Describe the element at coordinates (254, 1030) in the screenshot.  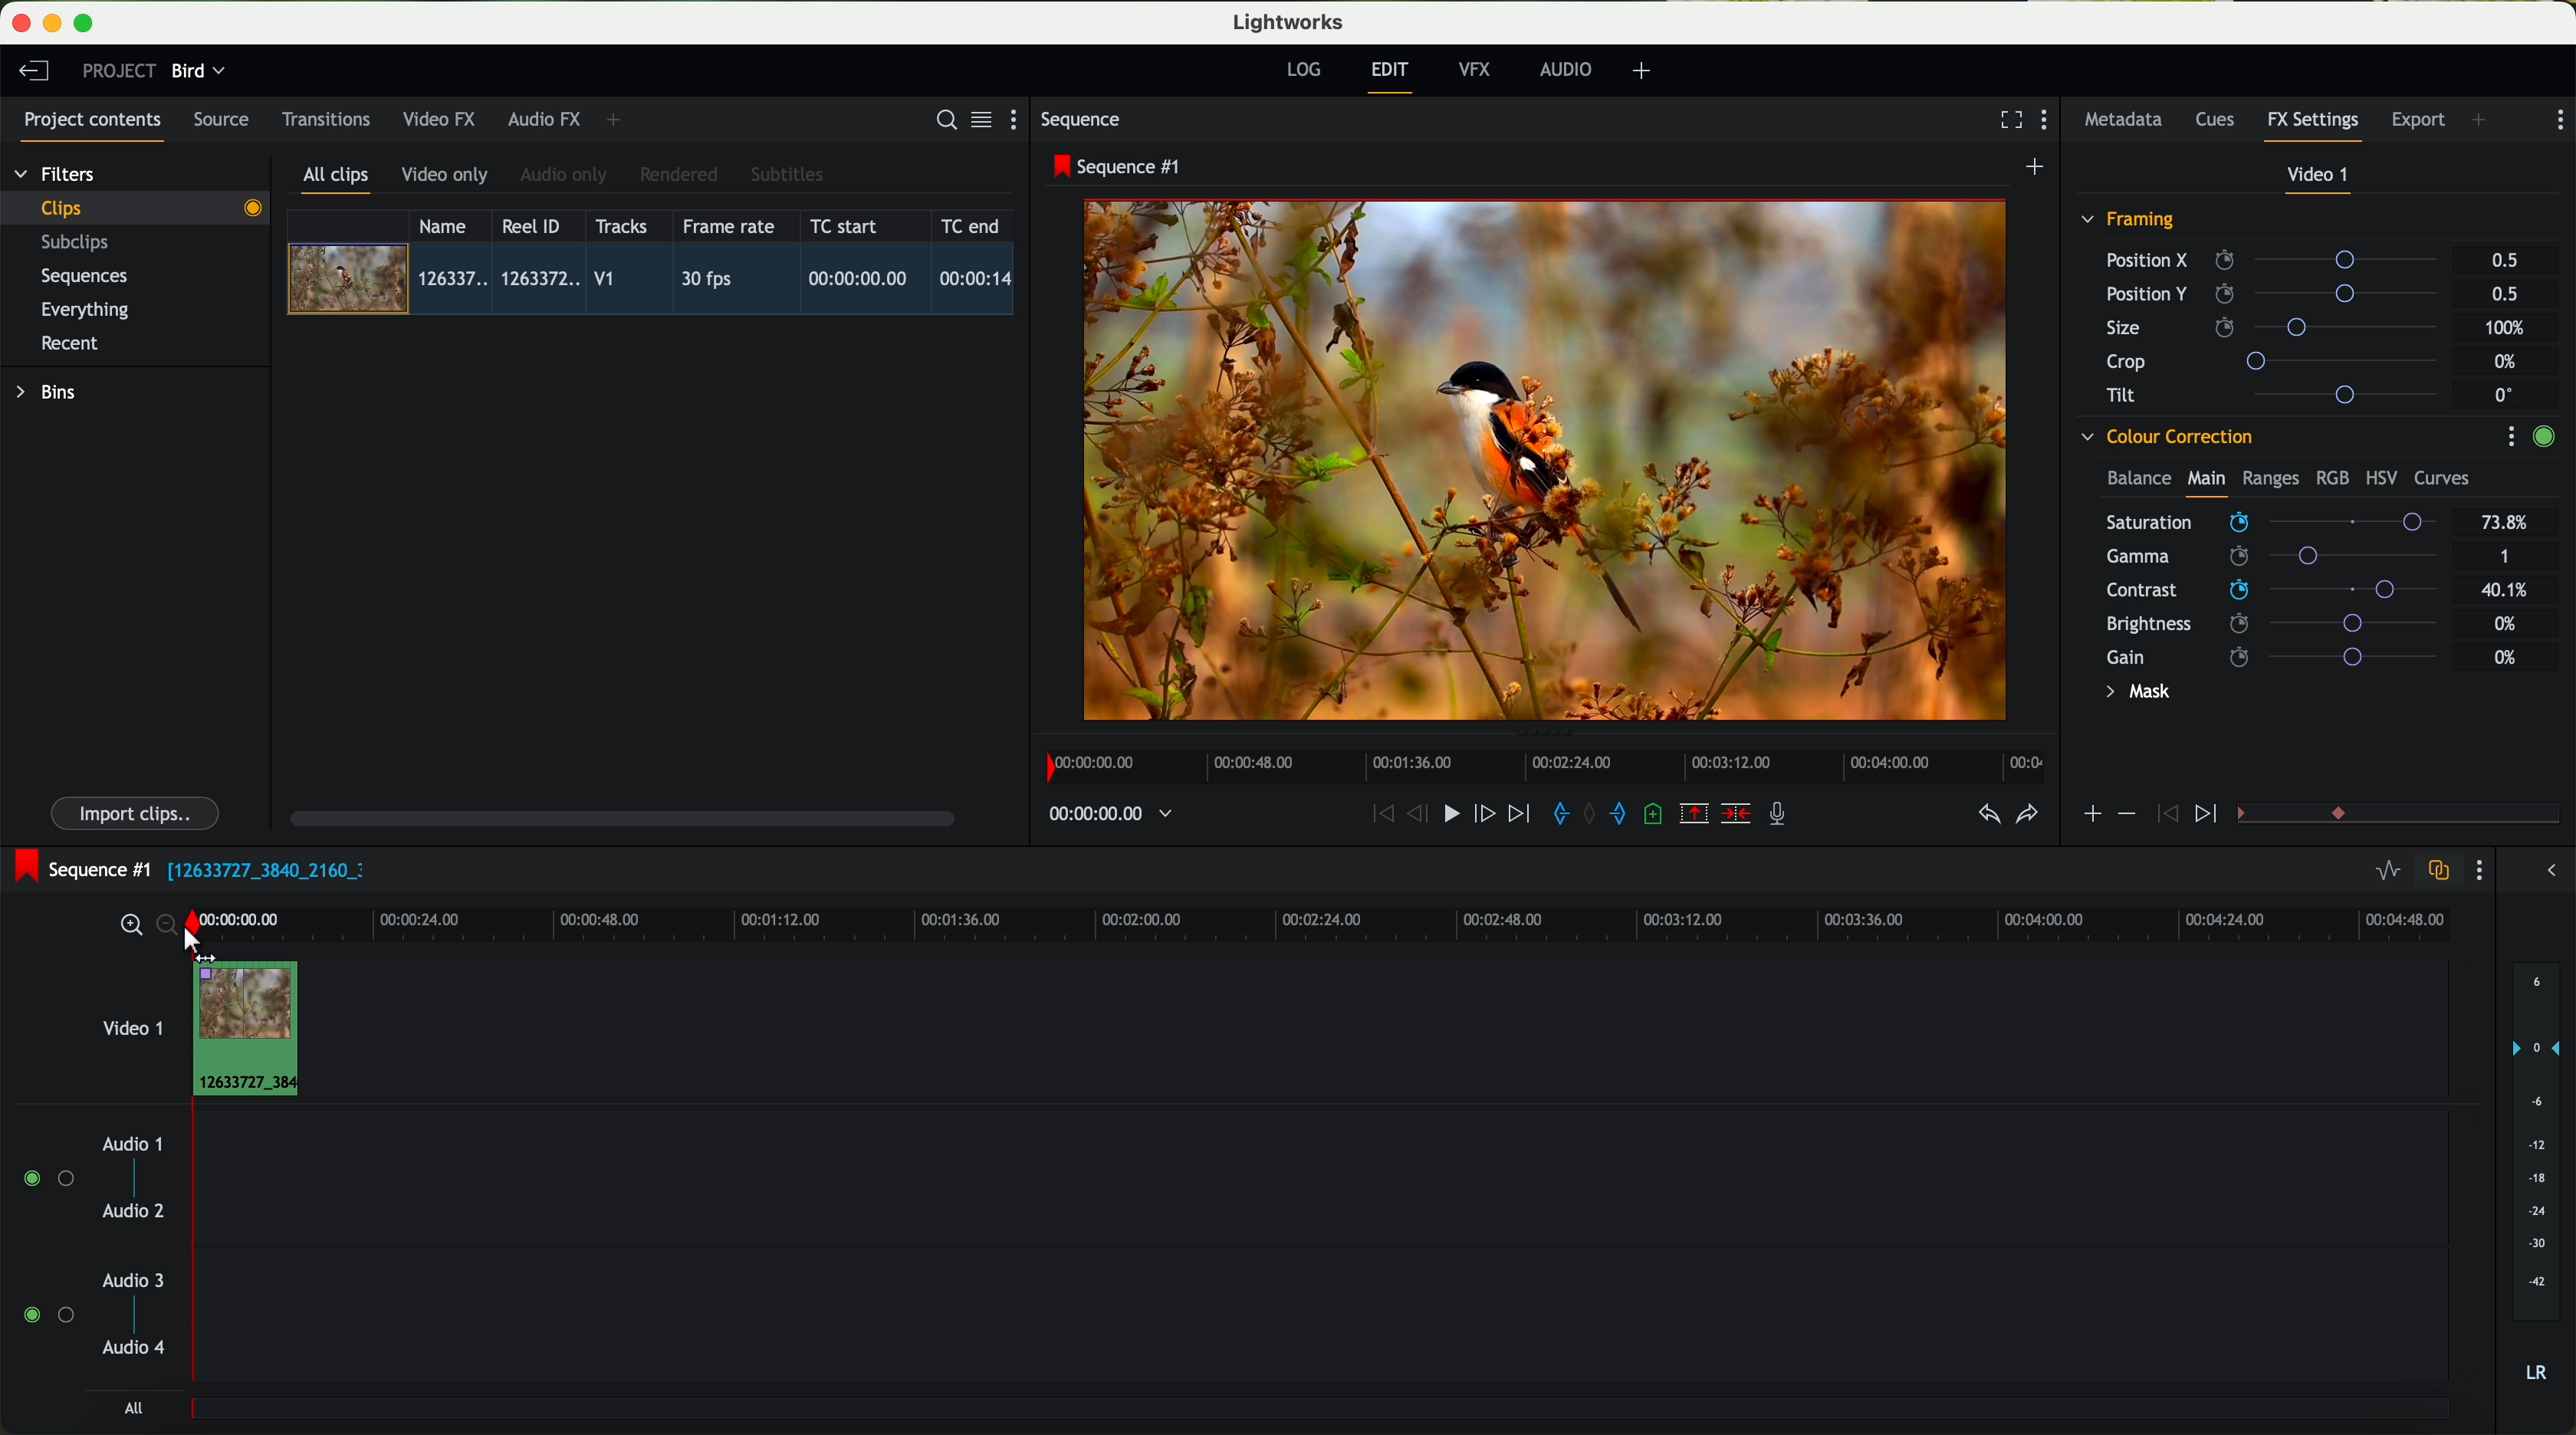
I see `drag video to video track 1` at that location.